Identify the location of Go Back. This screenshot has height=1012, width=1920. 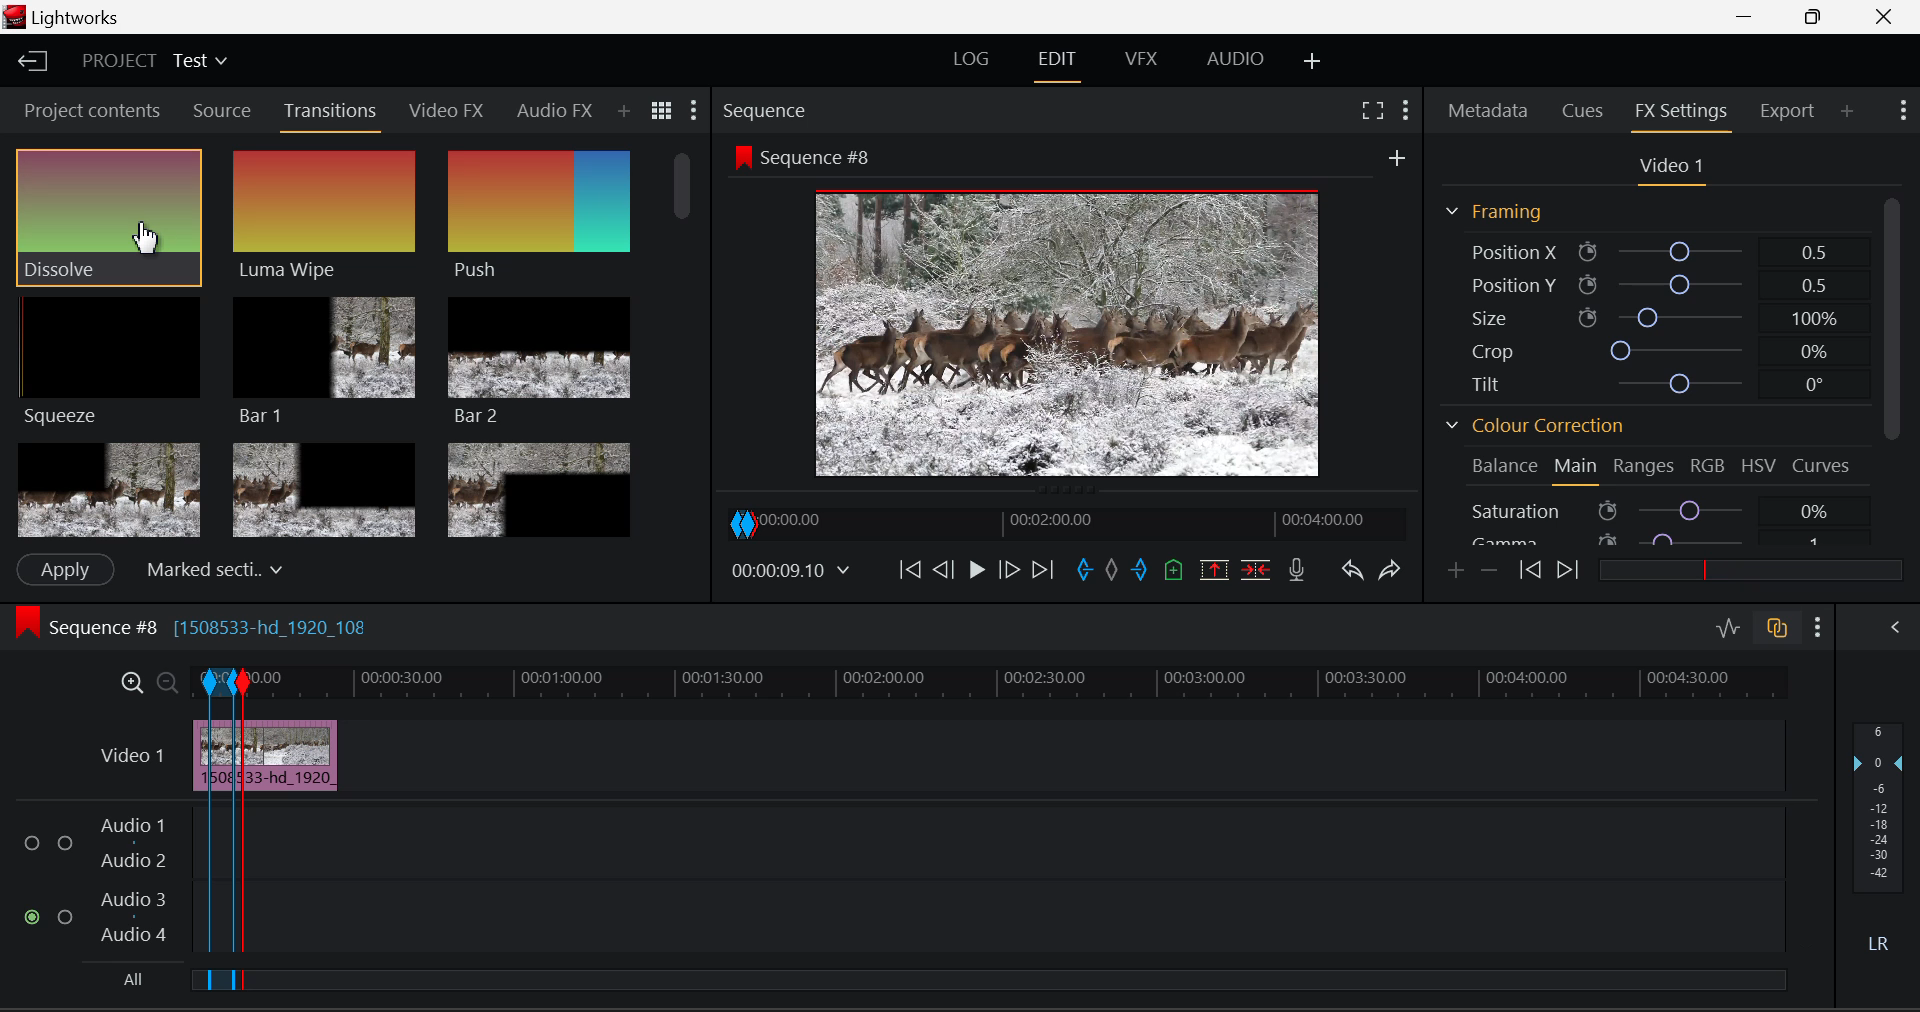
(943, 571).